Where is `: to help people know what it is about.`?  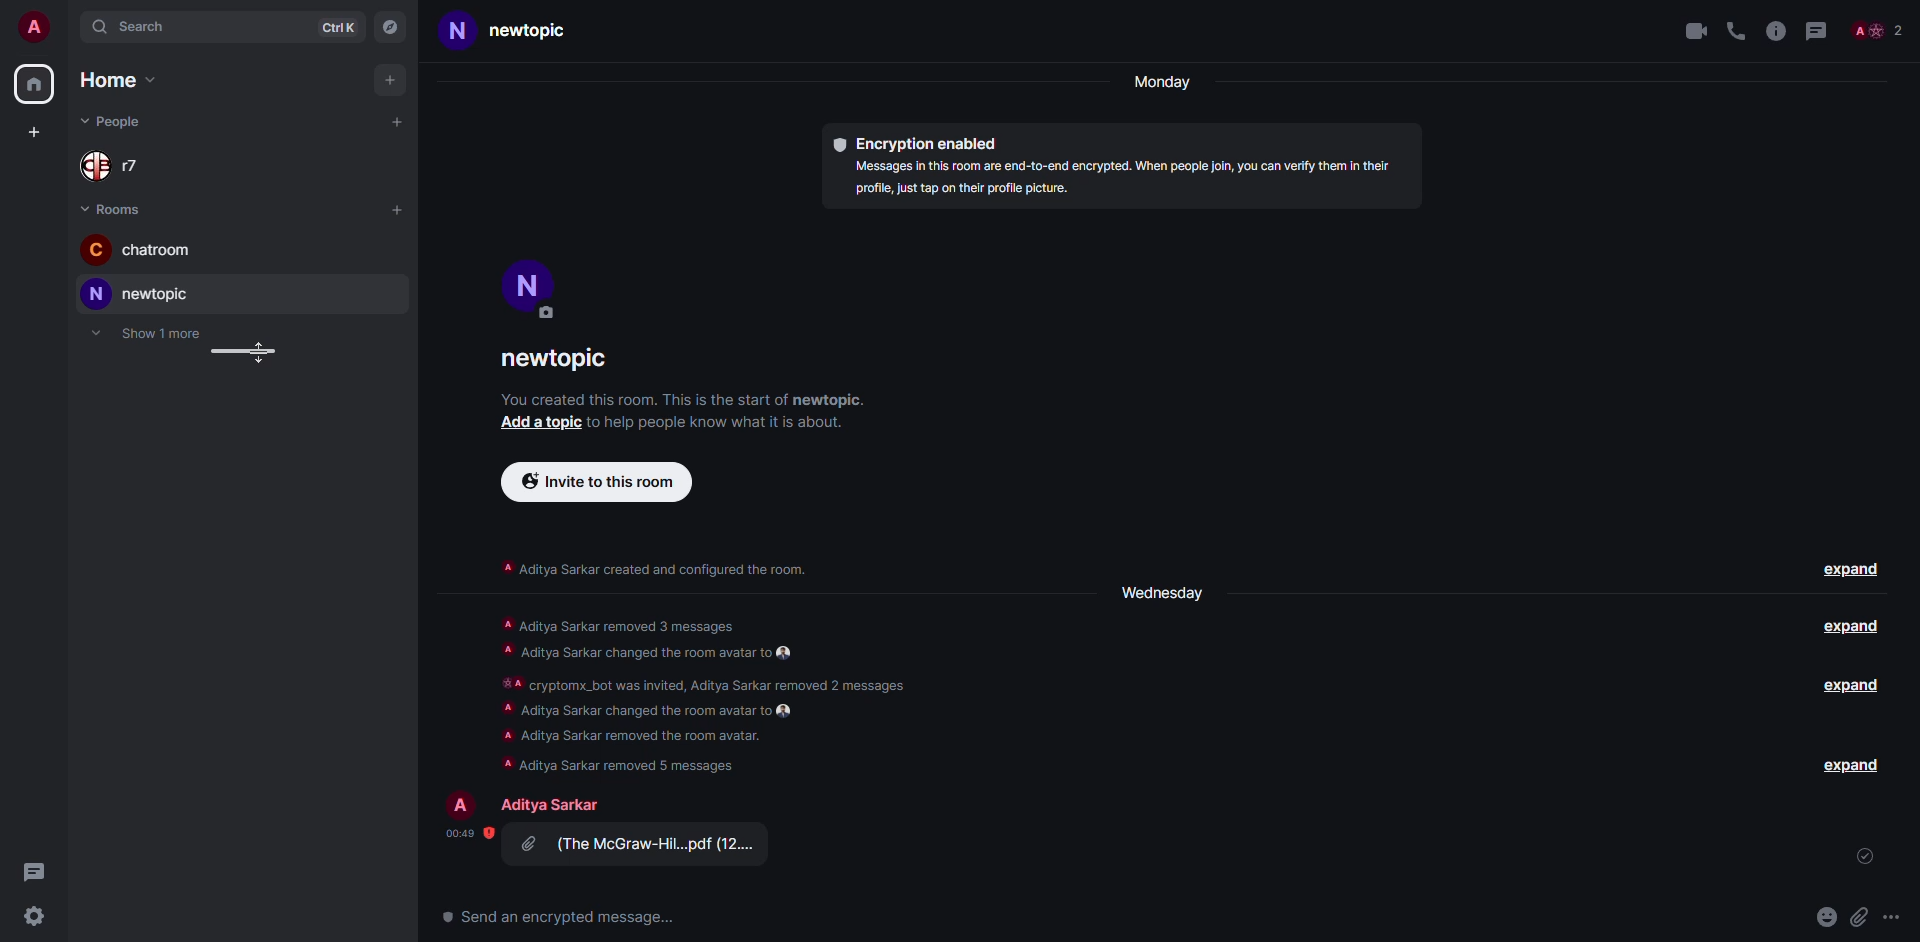
: to help people know what it is about. is located at coordinates (728, 425).